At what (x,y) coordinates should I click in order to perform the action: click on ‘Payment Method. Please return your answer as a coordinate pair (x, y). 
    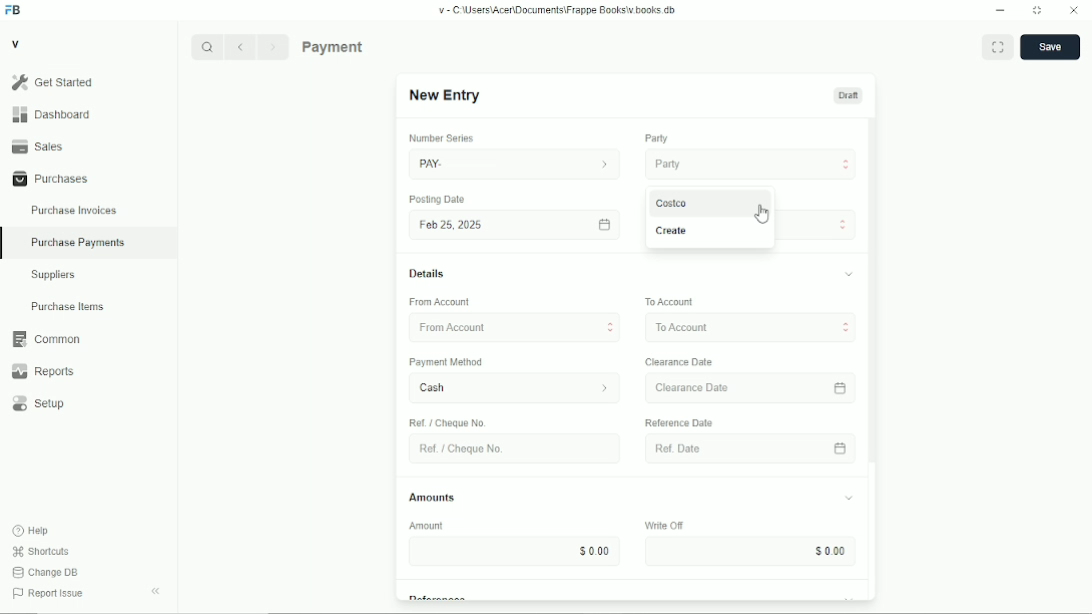
    Looking at the image, I should click on (454, 364).